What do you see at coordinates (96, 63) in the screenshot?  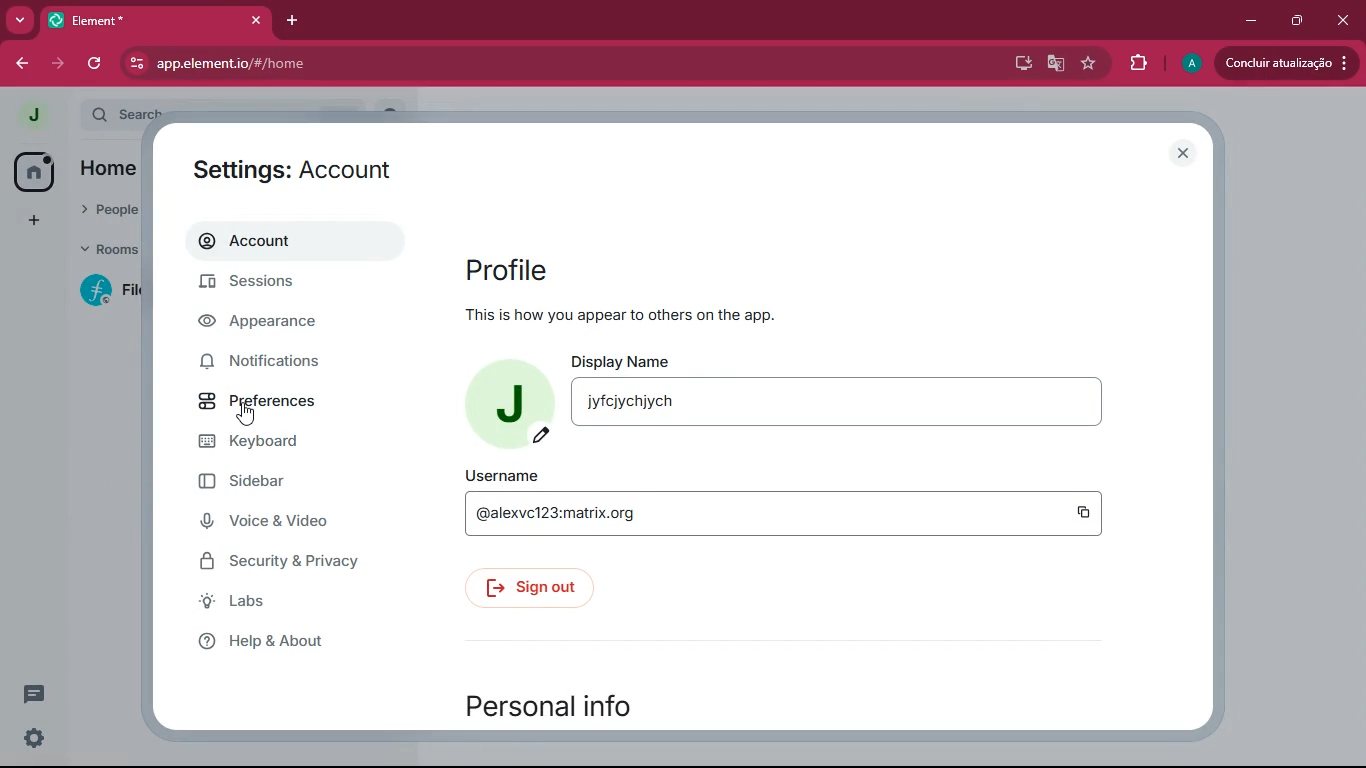 I see `refresh` at bounding box center [96, 63].